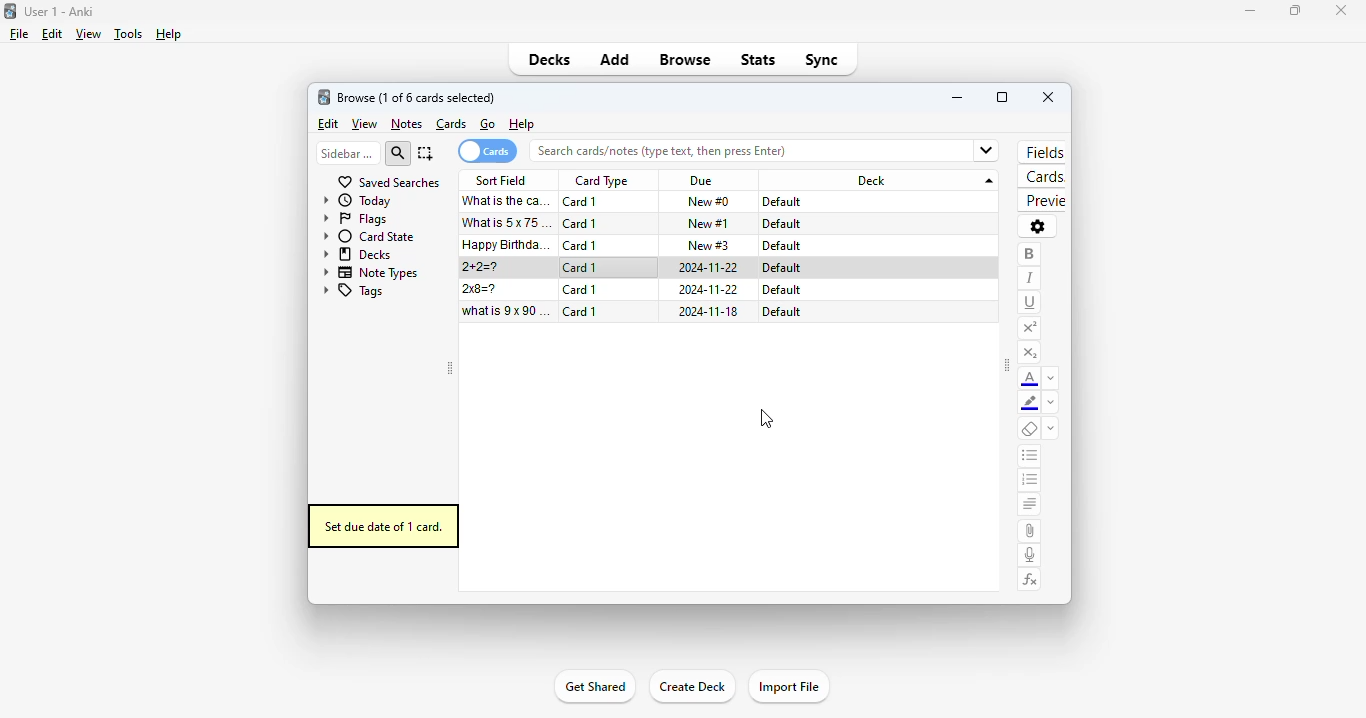  What do you see at coordinates (488, 124) in the screenshot?
I see `go` at bounding box center [488, 124].